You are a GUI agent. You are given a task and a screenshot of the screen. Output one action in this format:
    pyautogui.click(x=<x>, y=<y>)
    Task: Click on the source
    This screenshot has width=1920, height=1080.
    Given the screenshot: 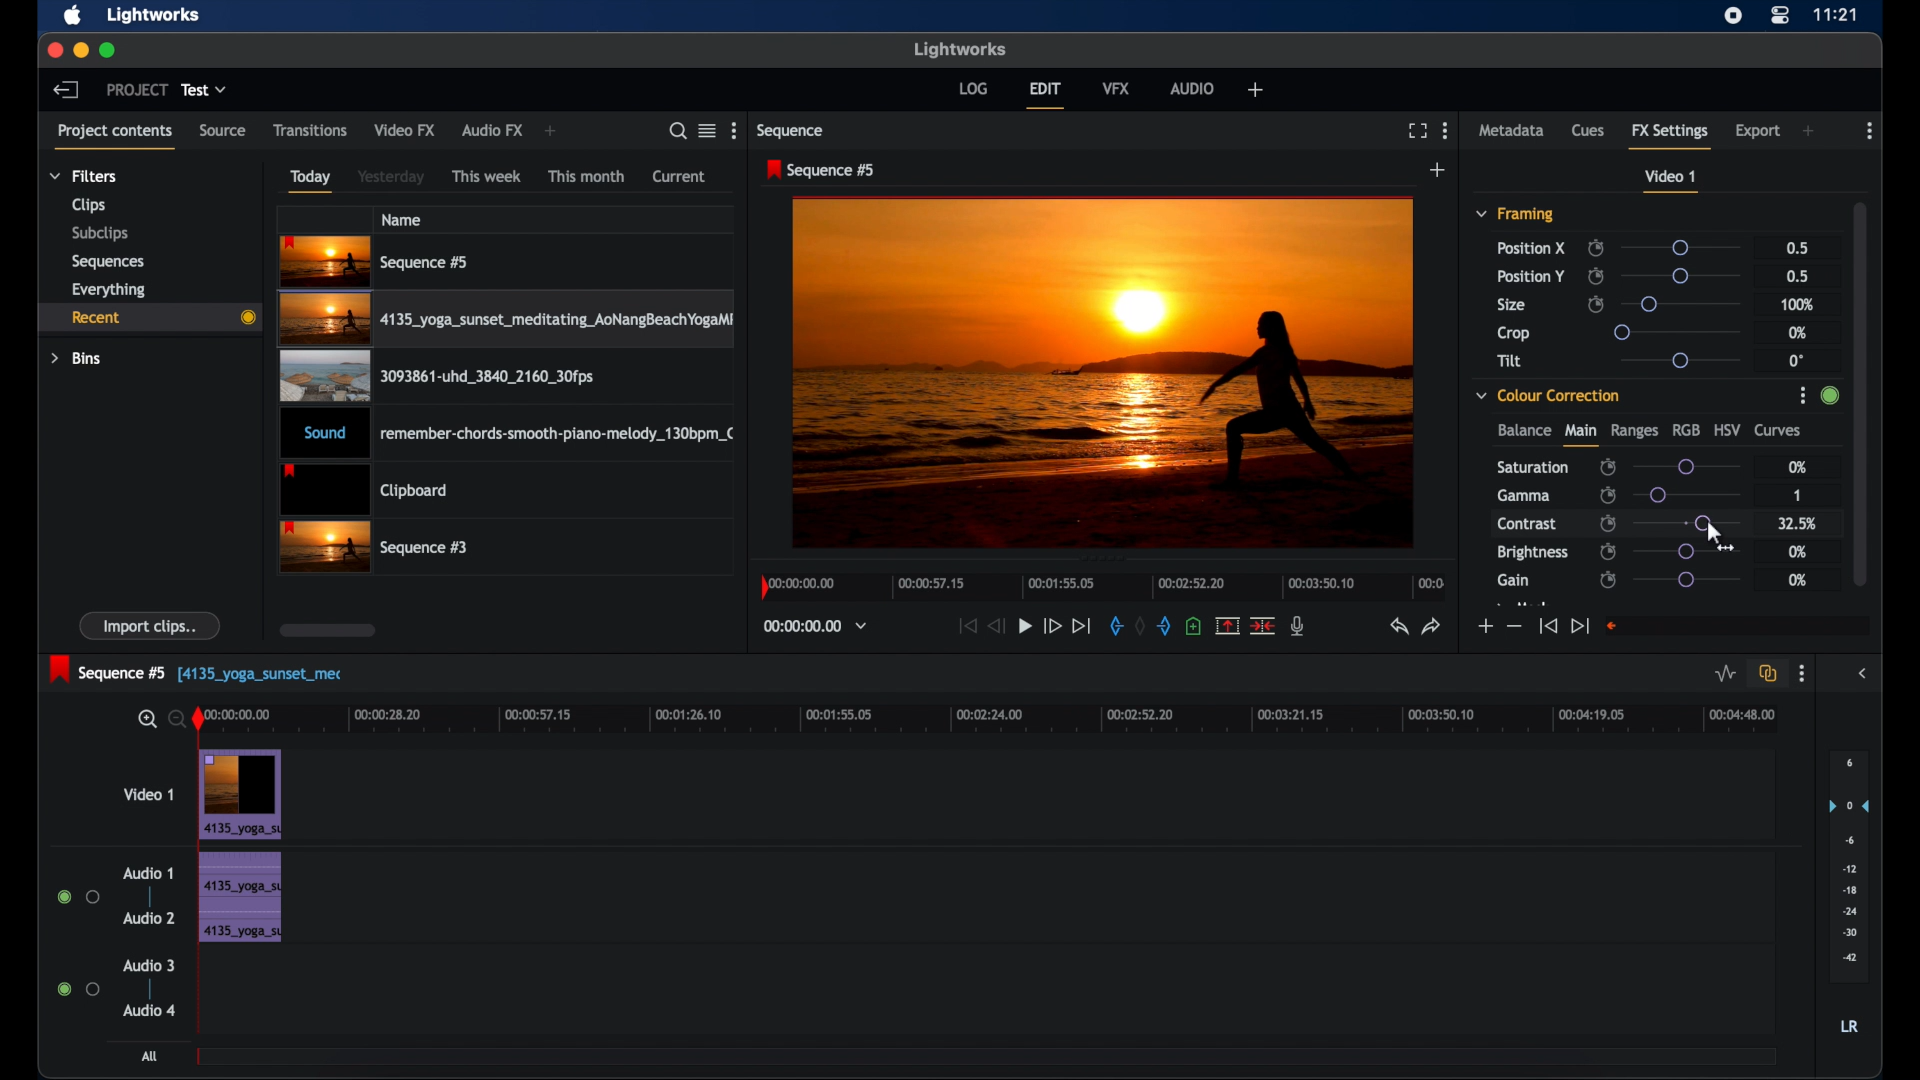 What is the action you would take?
    pyautogui.click(x=222, y=130)
    